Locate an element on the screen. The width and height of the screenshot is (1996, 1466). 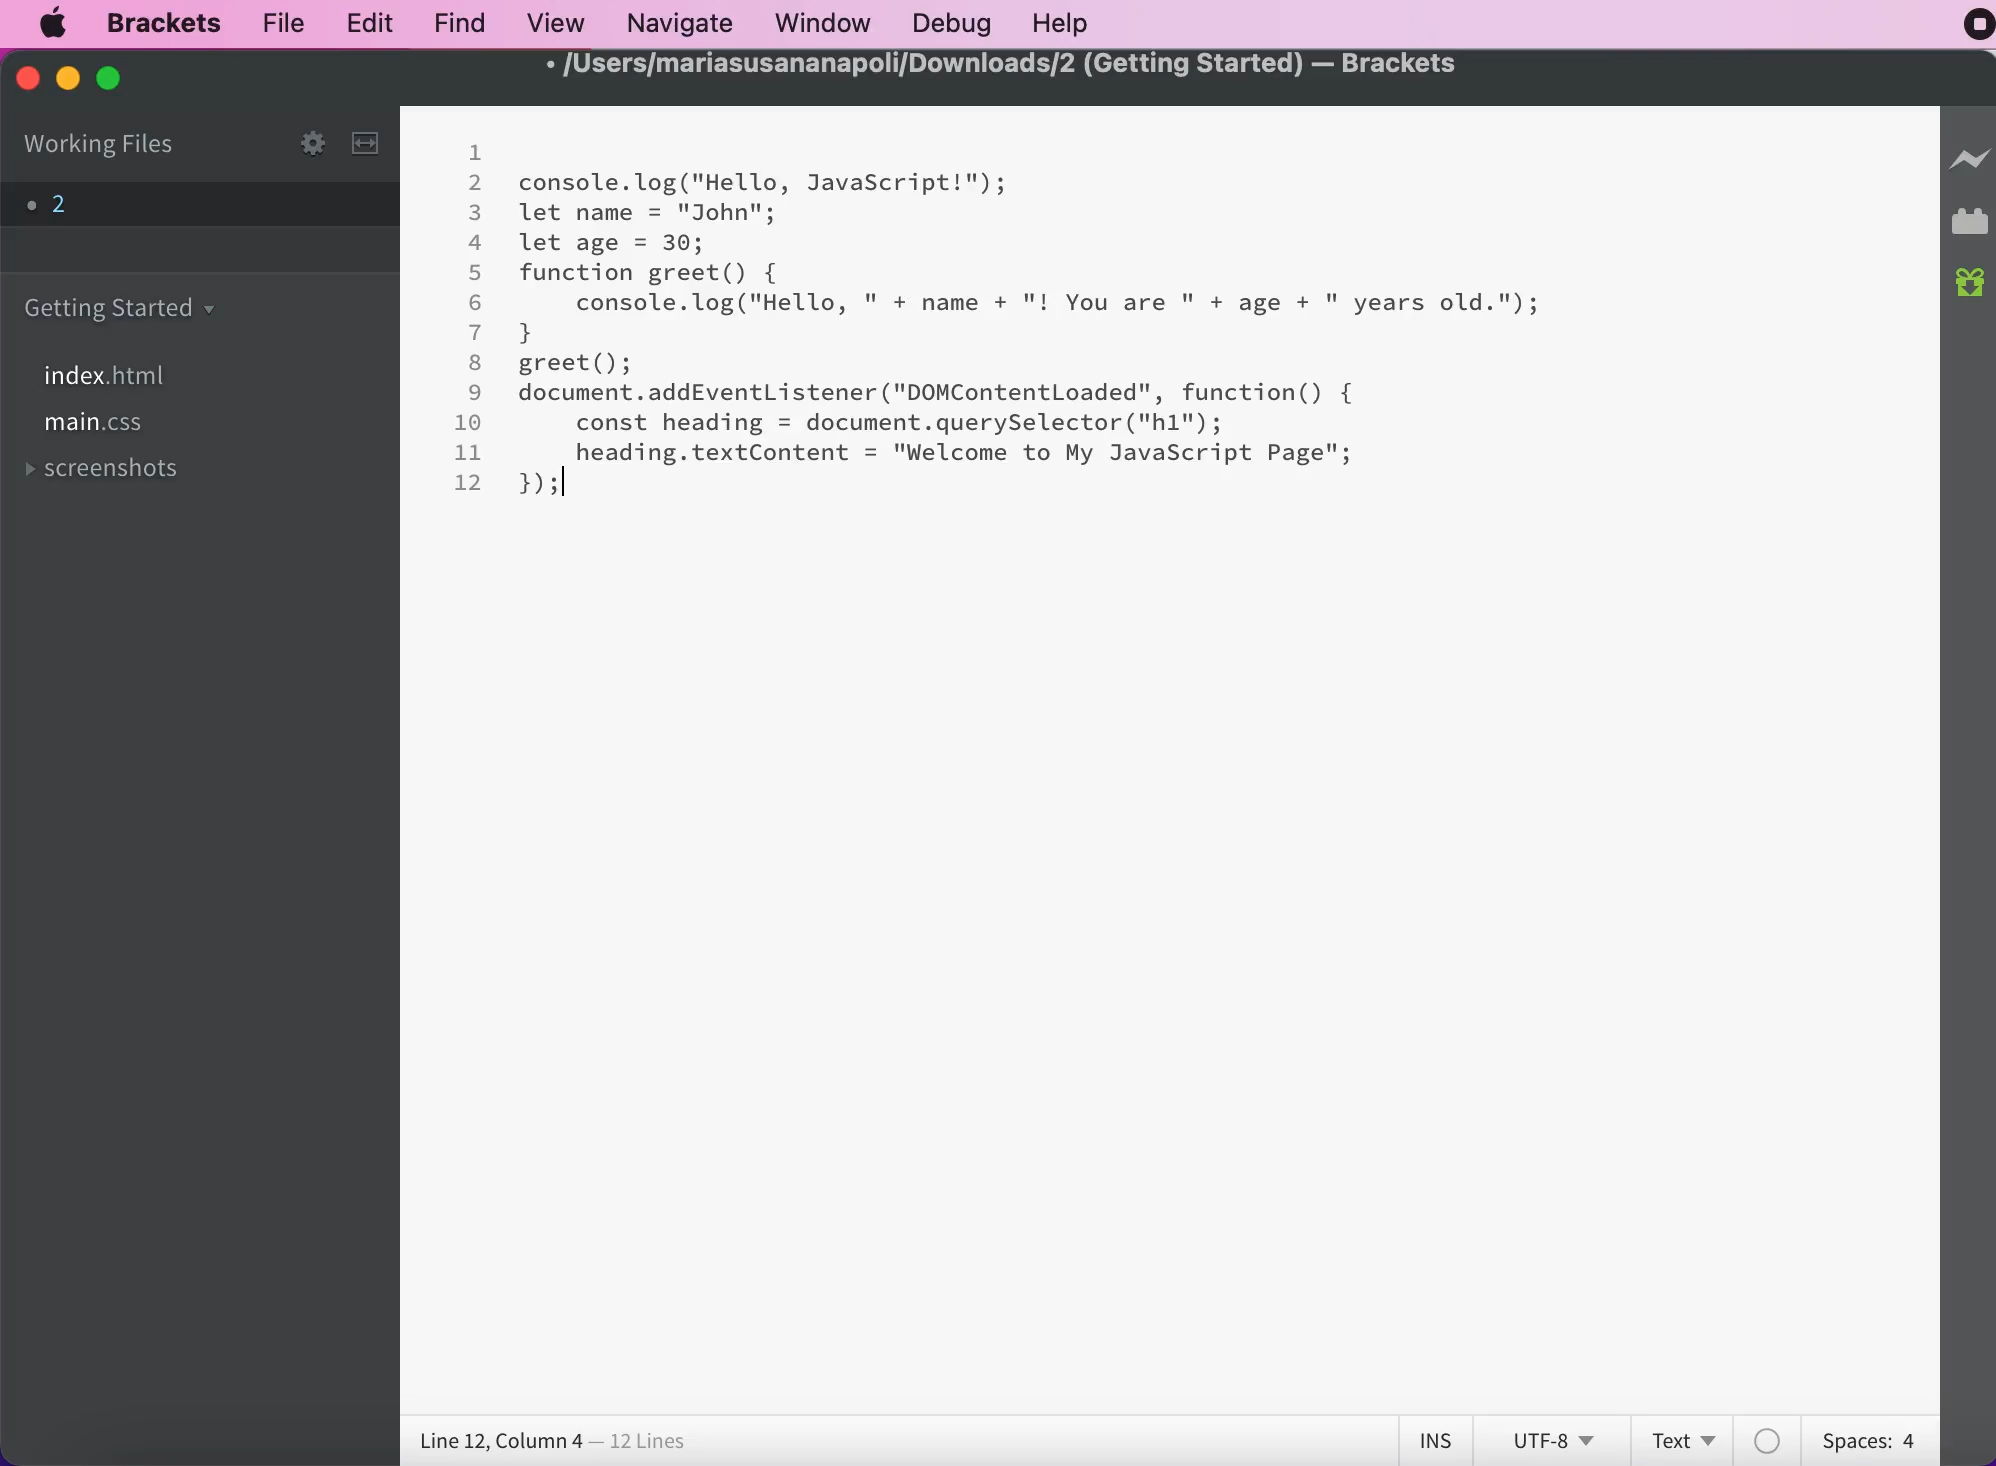
spaces: 4 is located at coordinates (1866, 1441).